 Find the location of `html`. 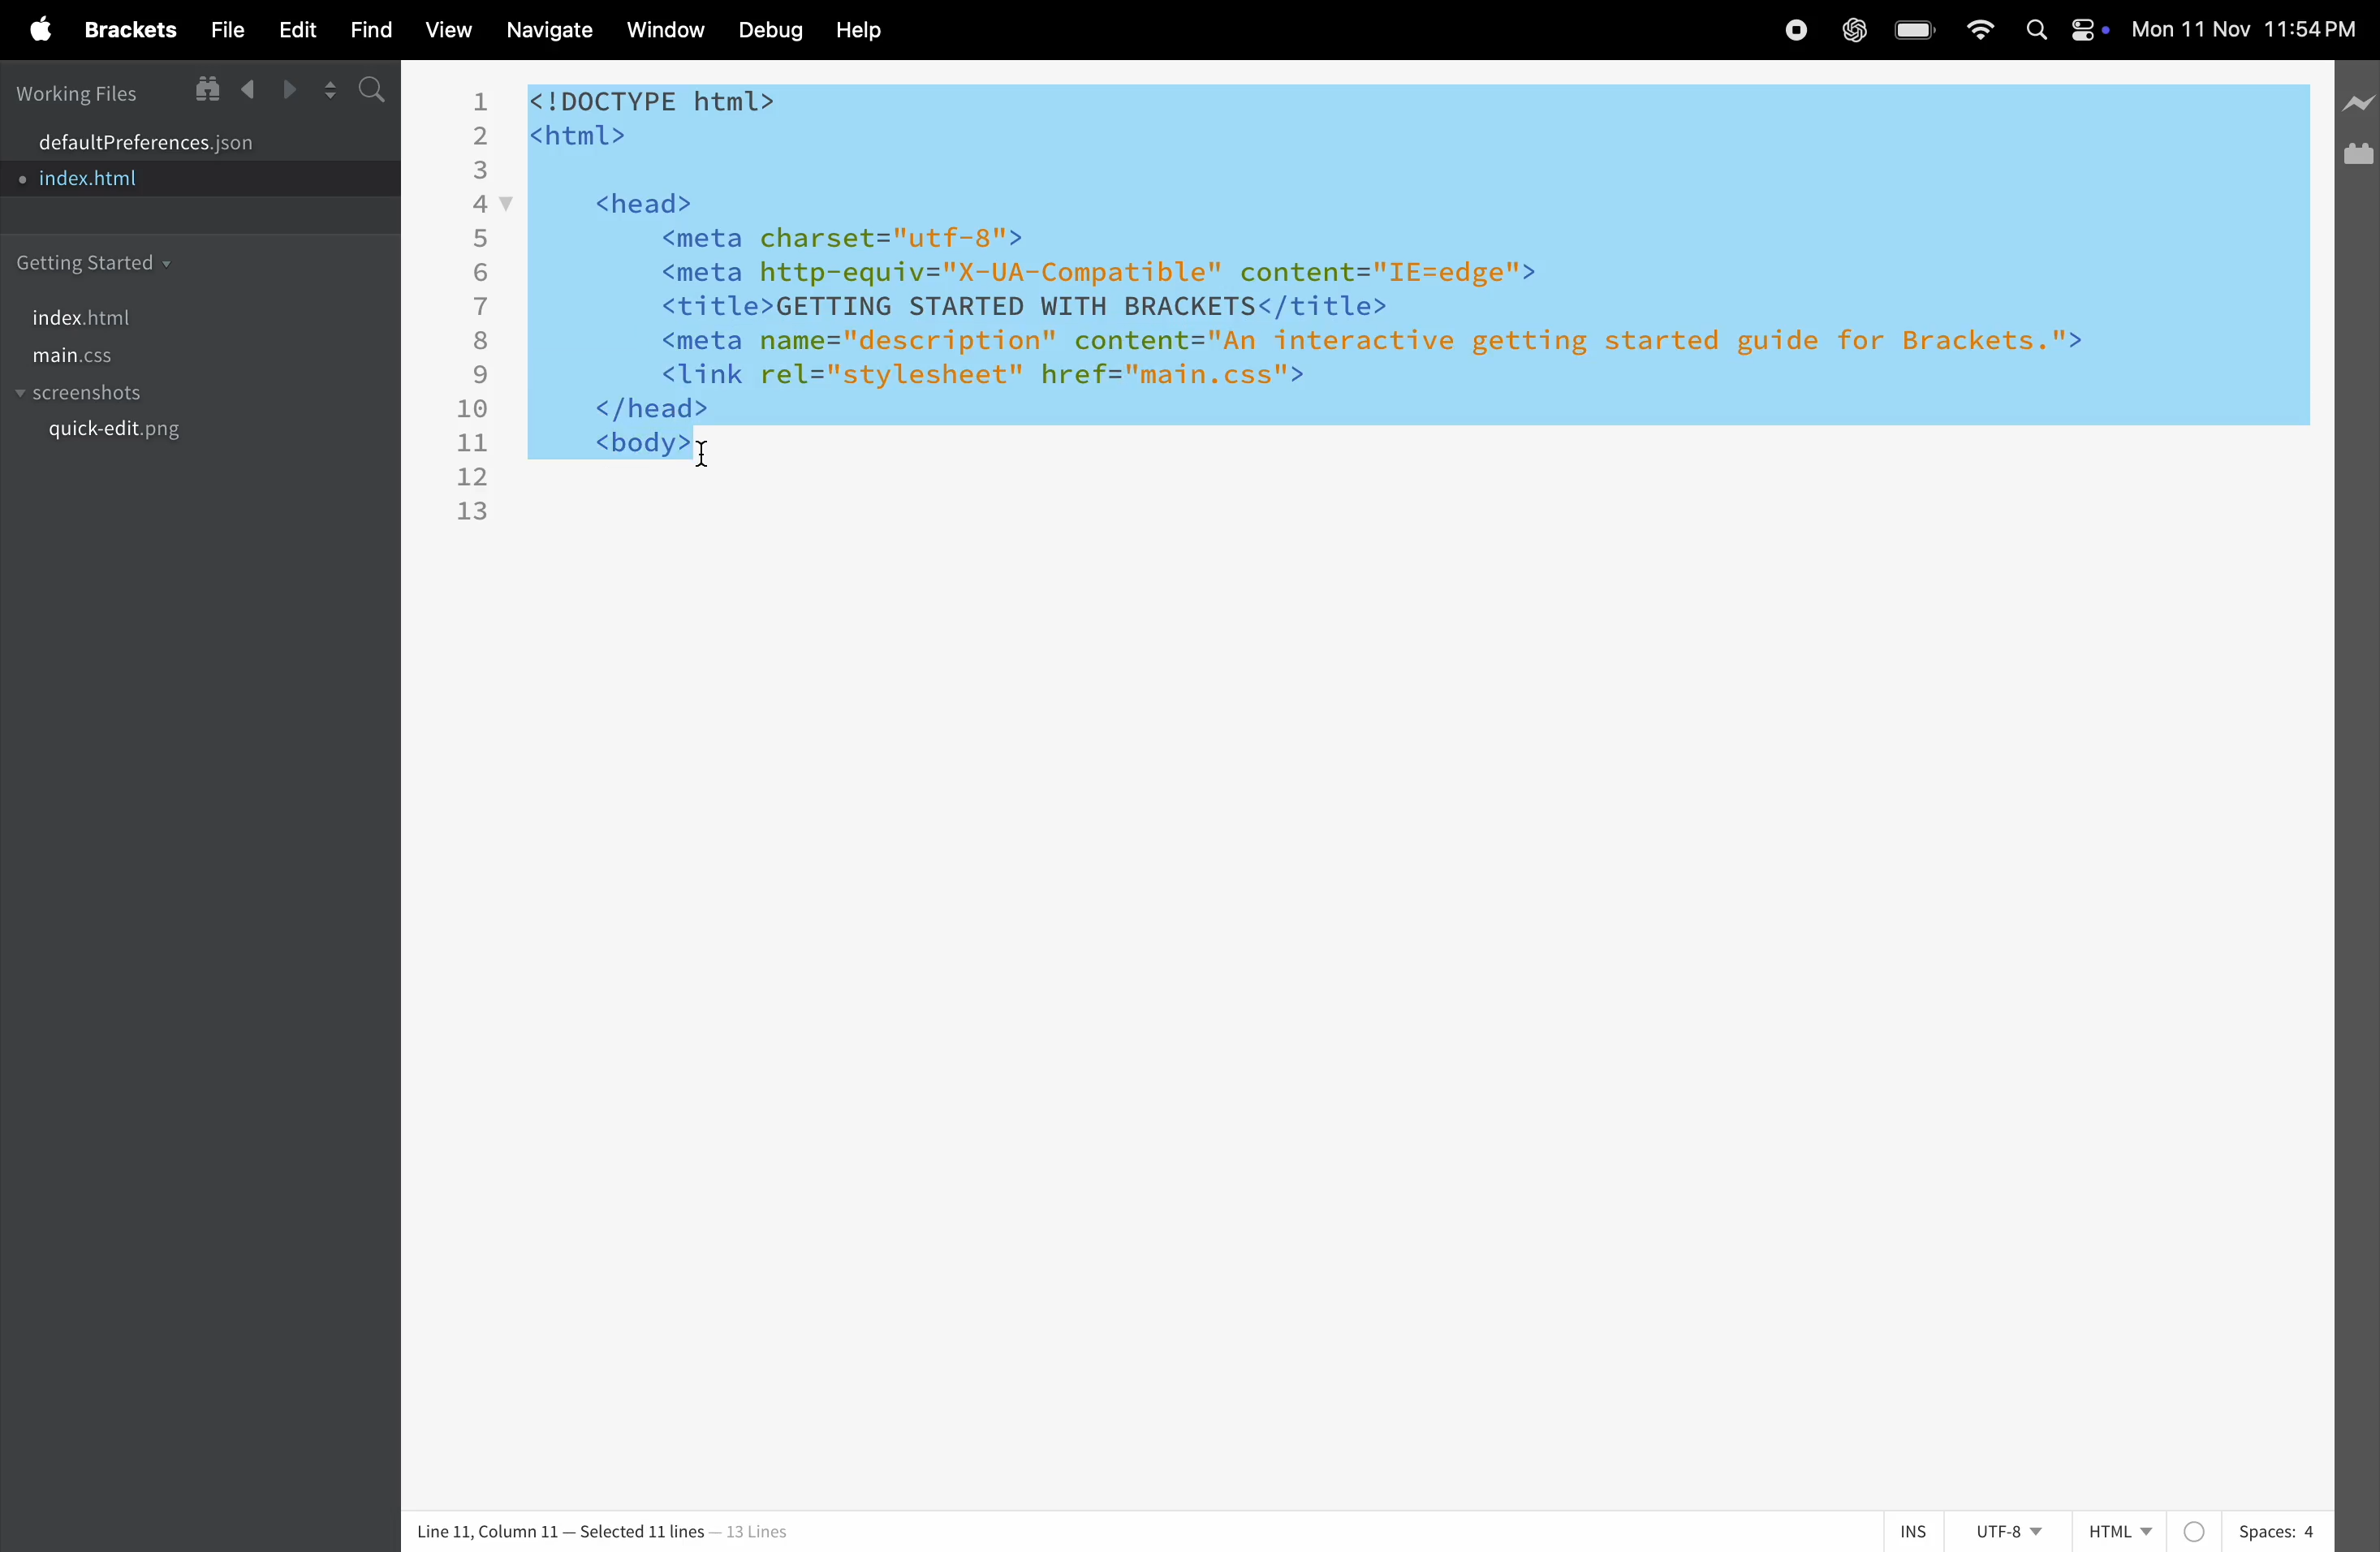

html is located at coordinates (2147, 1527).